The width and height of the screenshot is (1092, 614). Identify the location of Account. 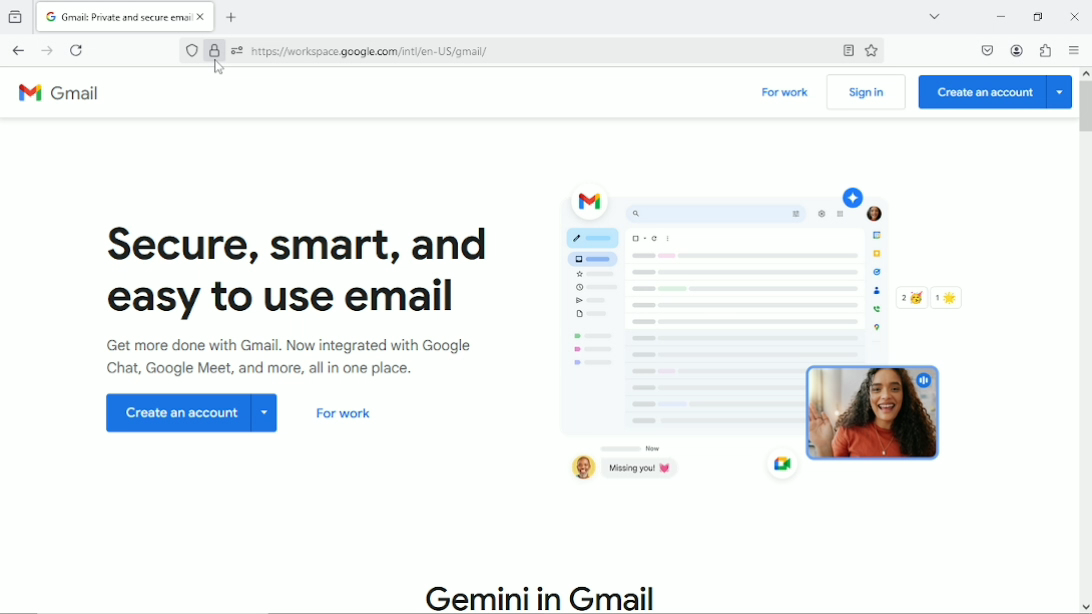
(1017, 50).